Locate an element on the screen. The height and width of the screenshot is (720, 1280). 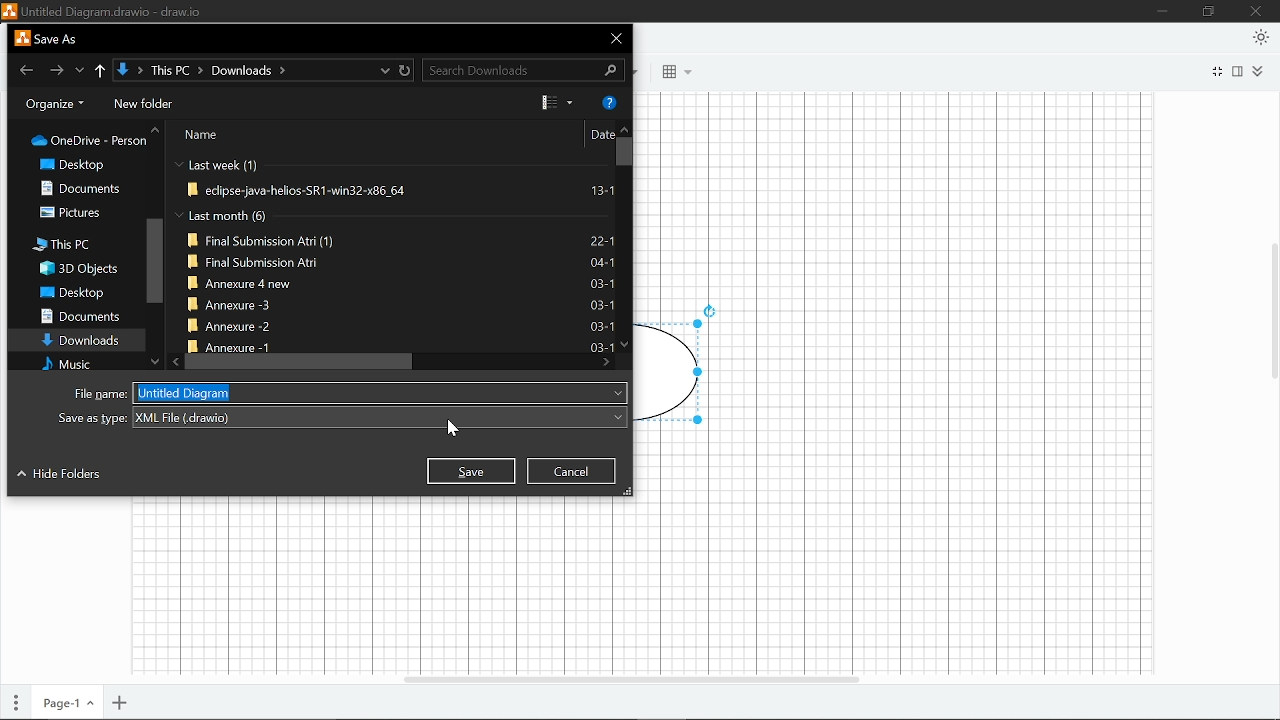
This PC is located at coordinates (69, 244).